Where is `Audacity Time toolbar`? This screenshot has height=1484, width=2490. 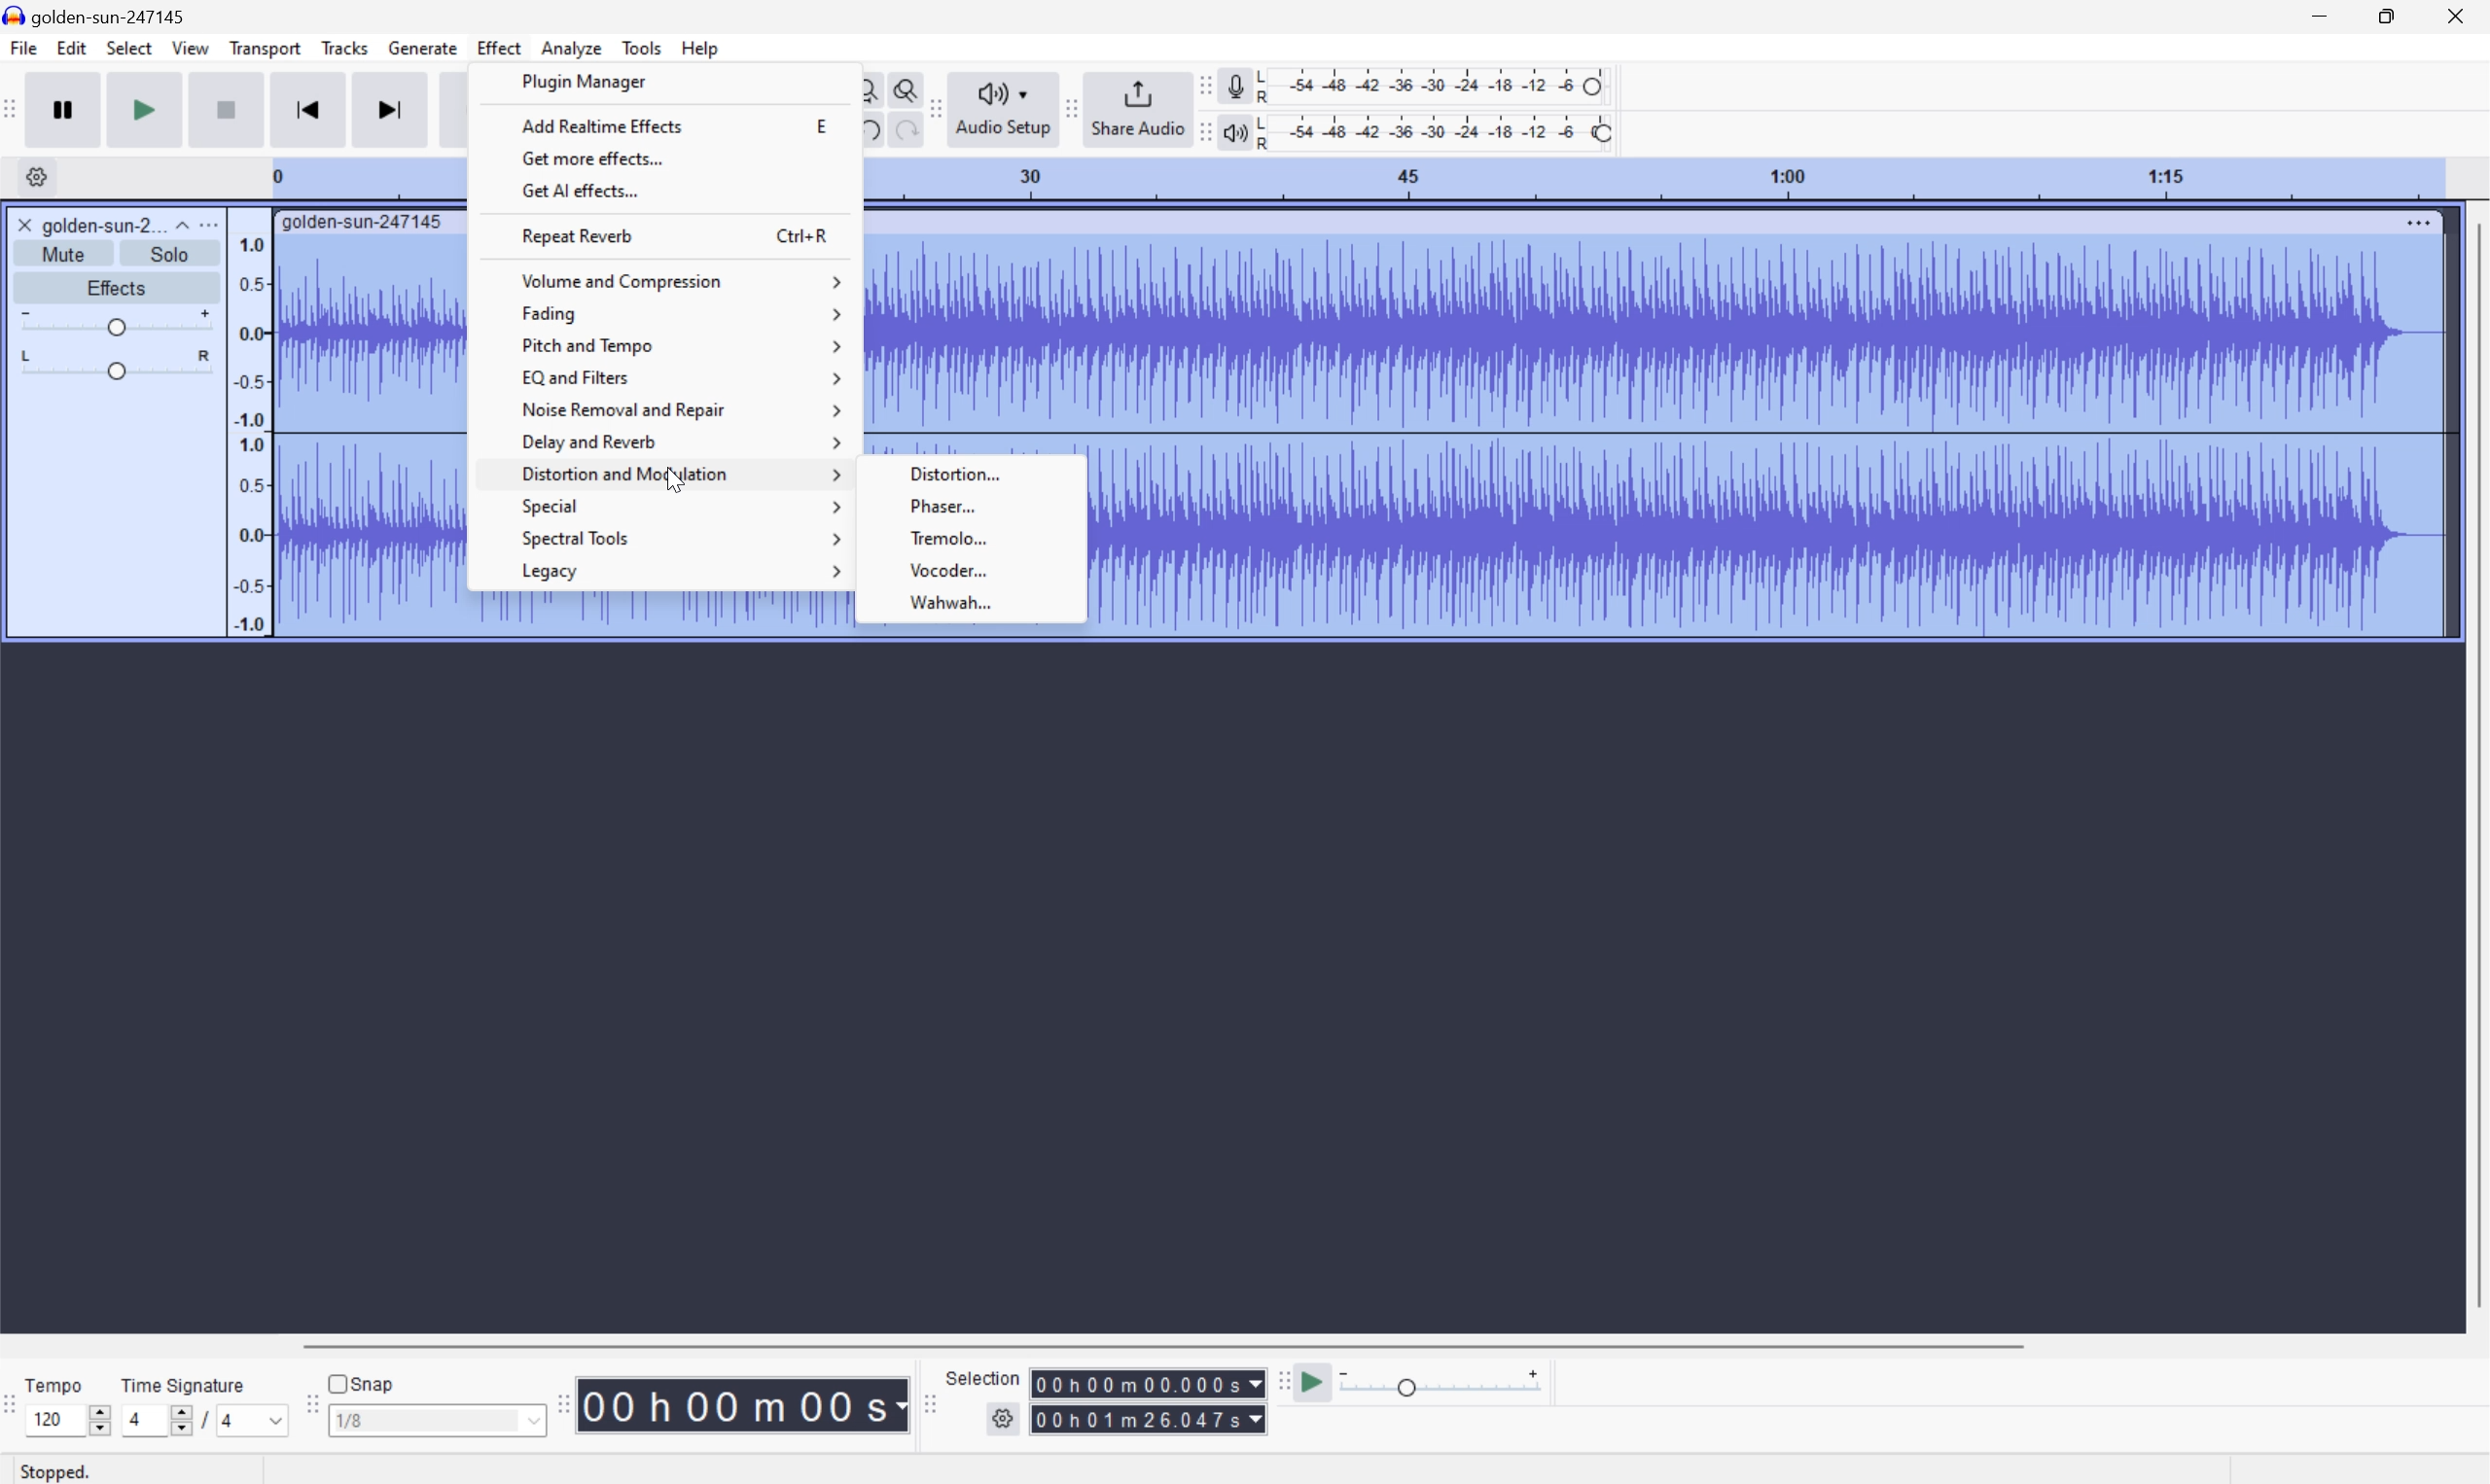
Audacity Time toolbar is located at coordinates (559, 1405).